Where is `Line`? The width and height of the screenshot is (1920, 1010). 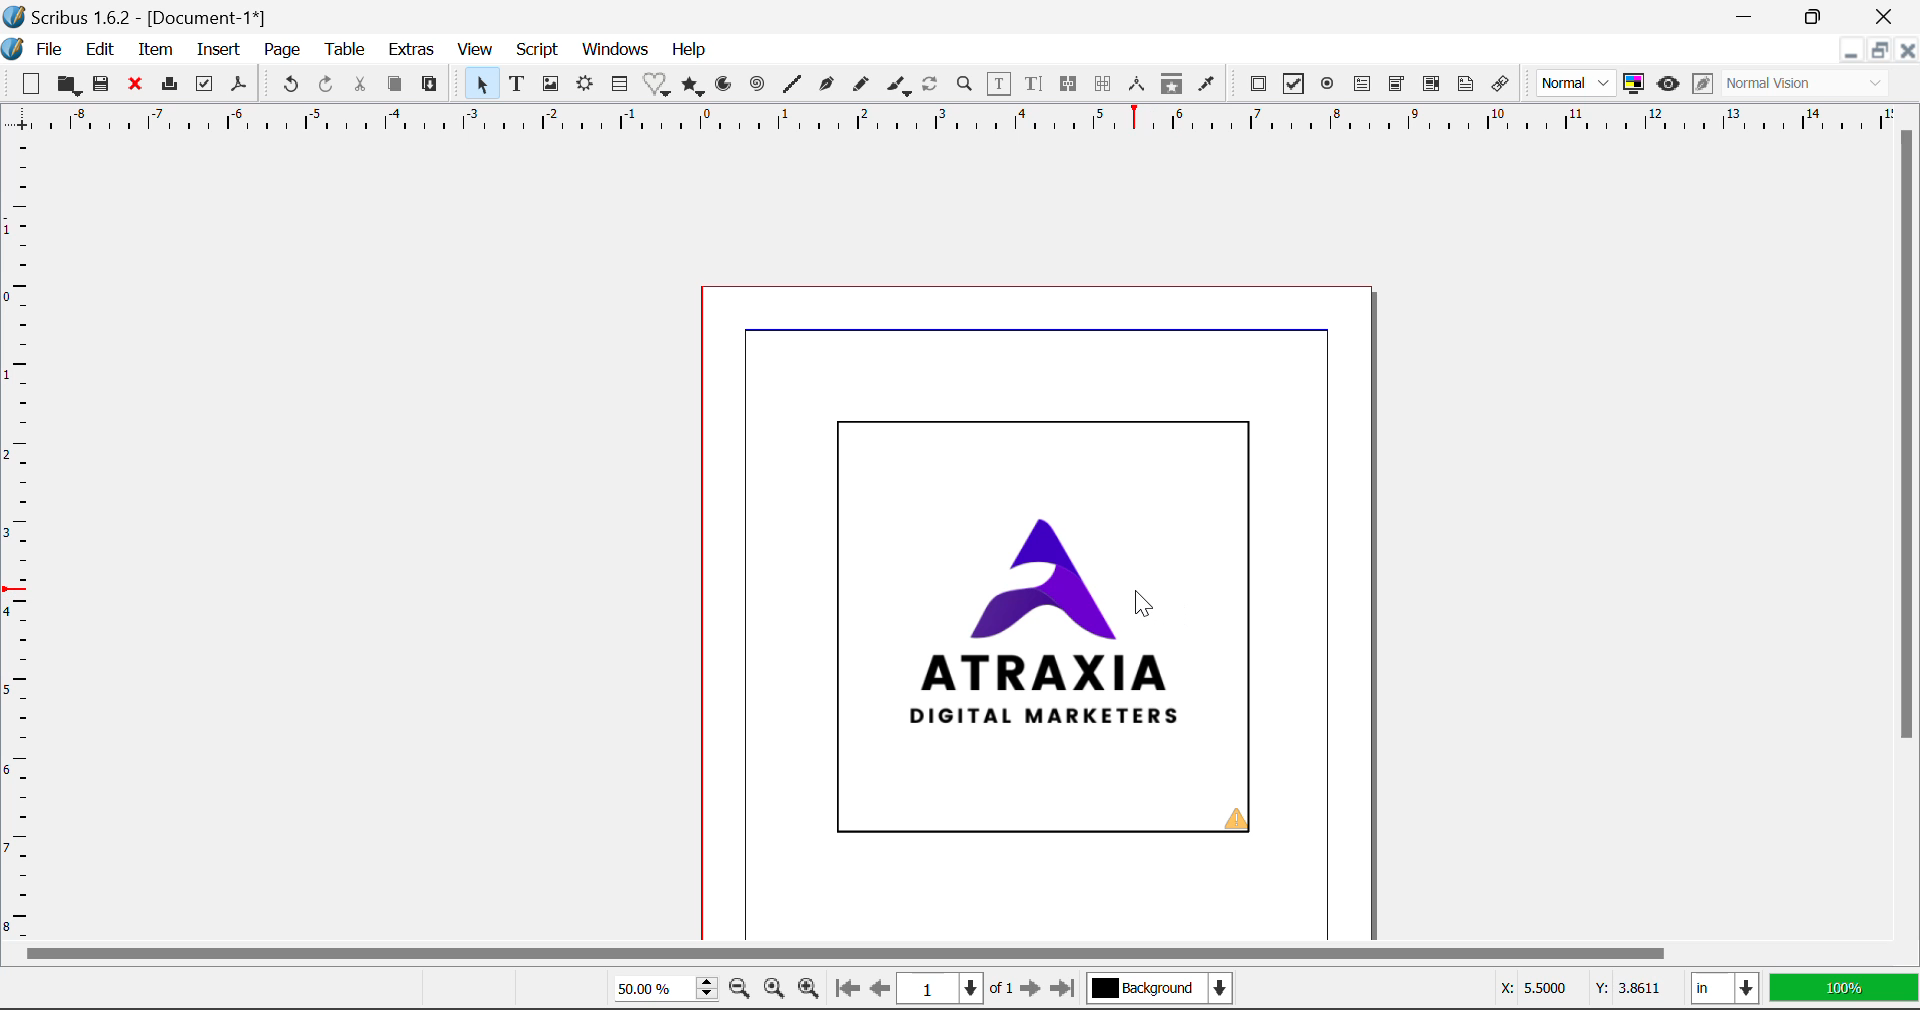 Line is located at coordinates (794, 87).